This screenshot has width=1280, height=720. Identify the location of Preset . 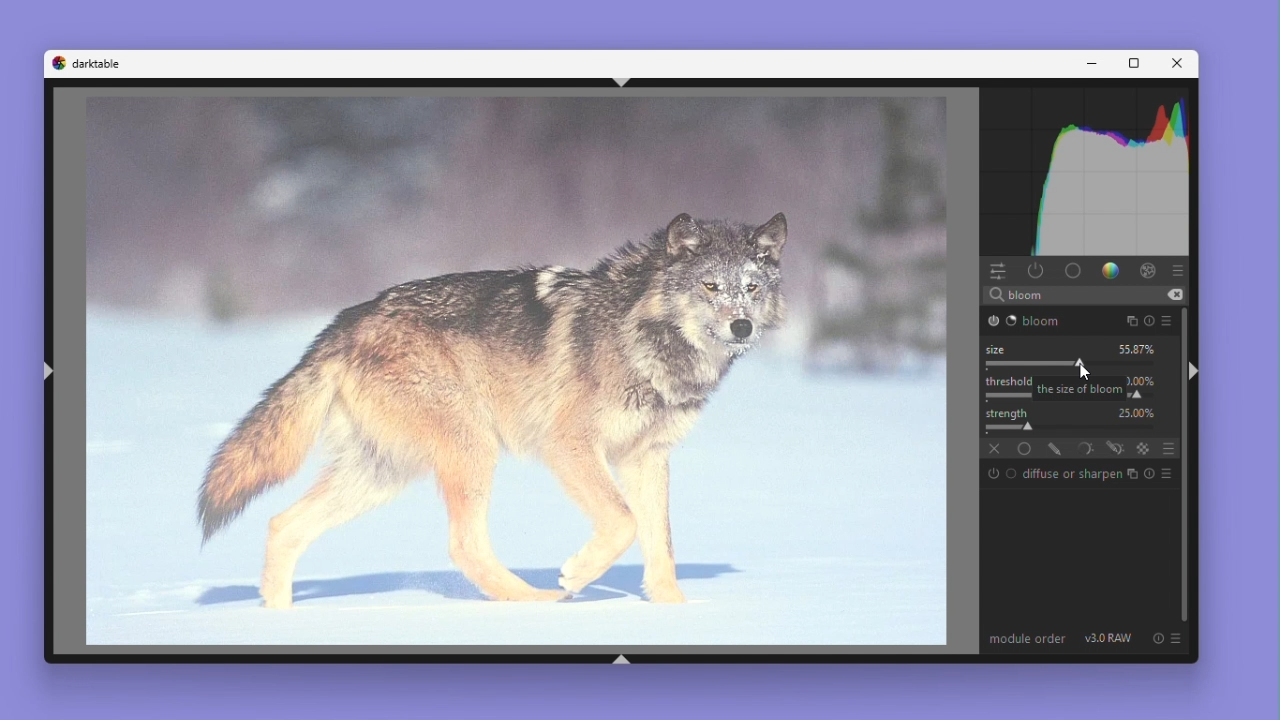
(1165, 475).